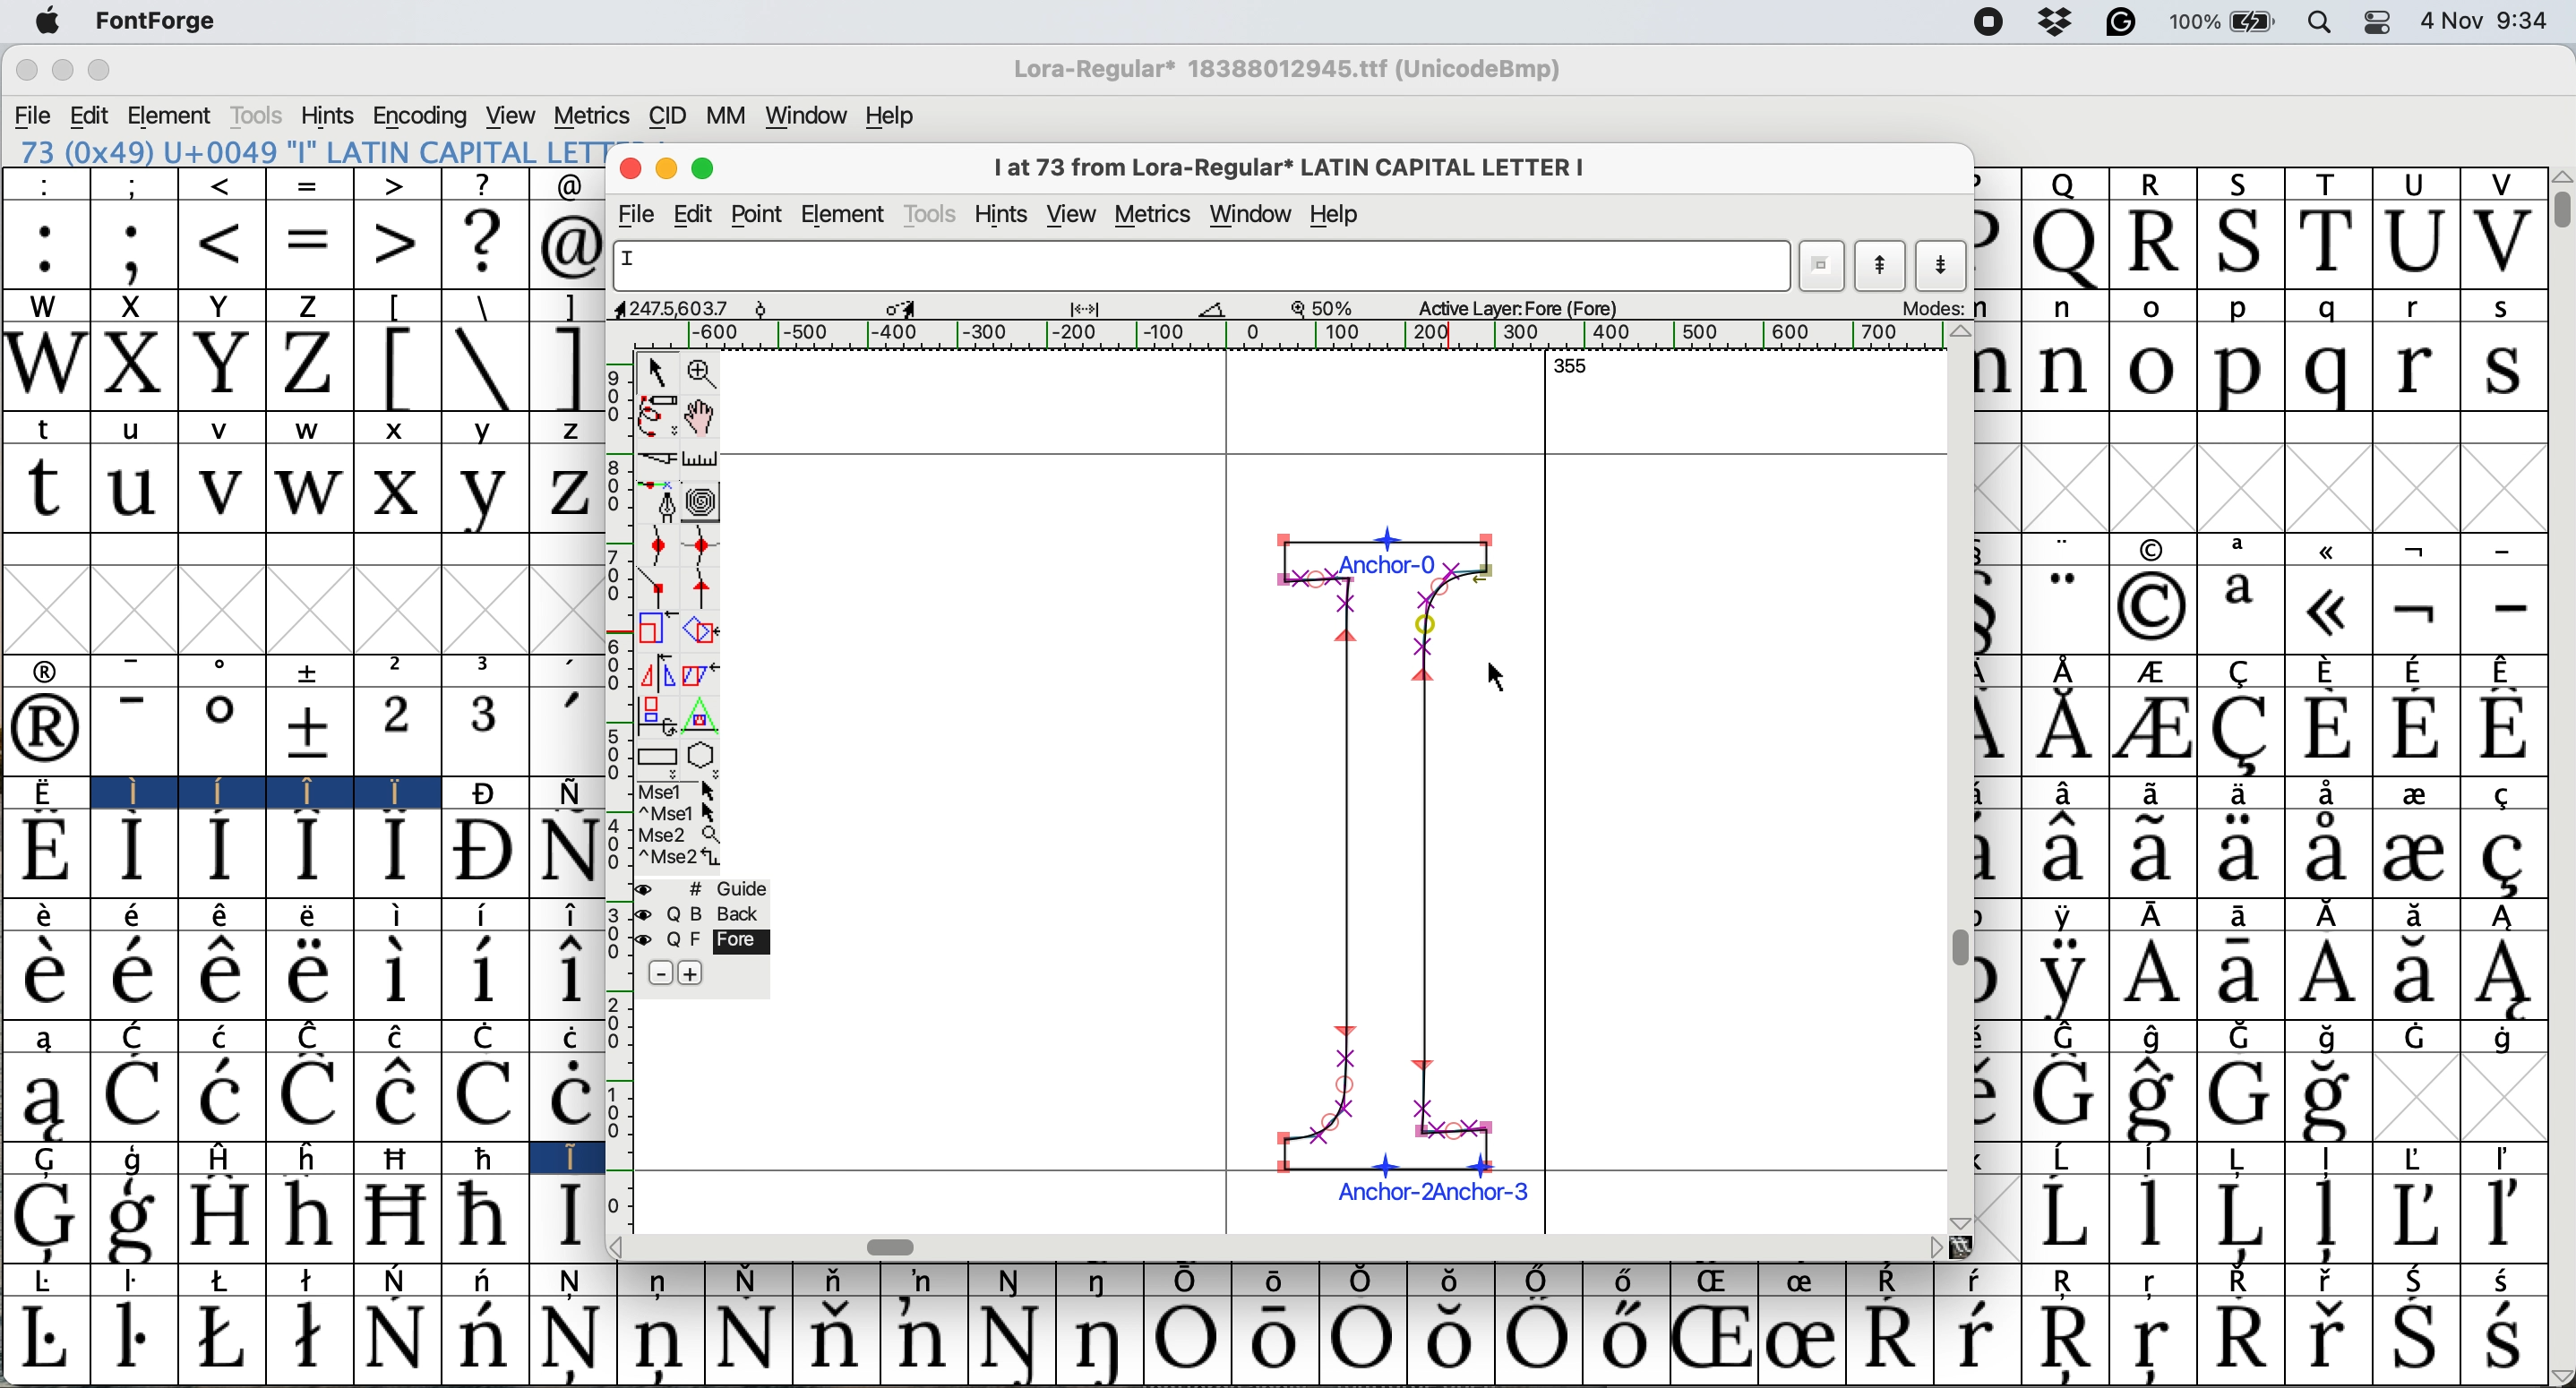 Image resolution: width=2576 pixels, height=1388 pixels. I want to click on Symbol, so click(2242, 1282).